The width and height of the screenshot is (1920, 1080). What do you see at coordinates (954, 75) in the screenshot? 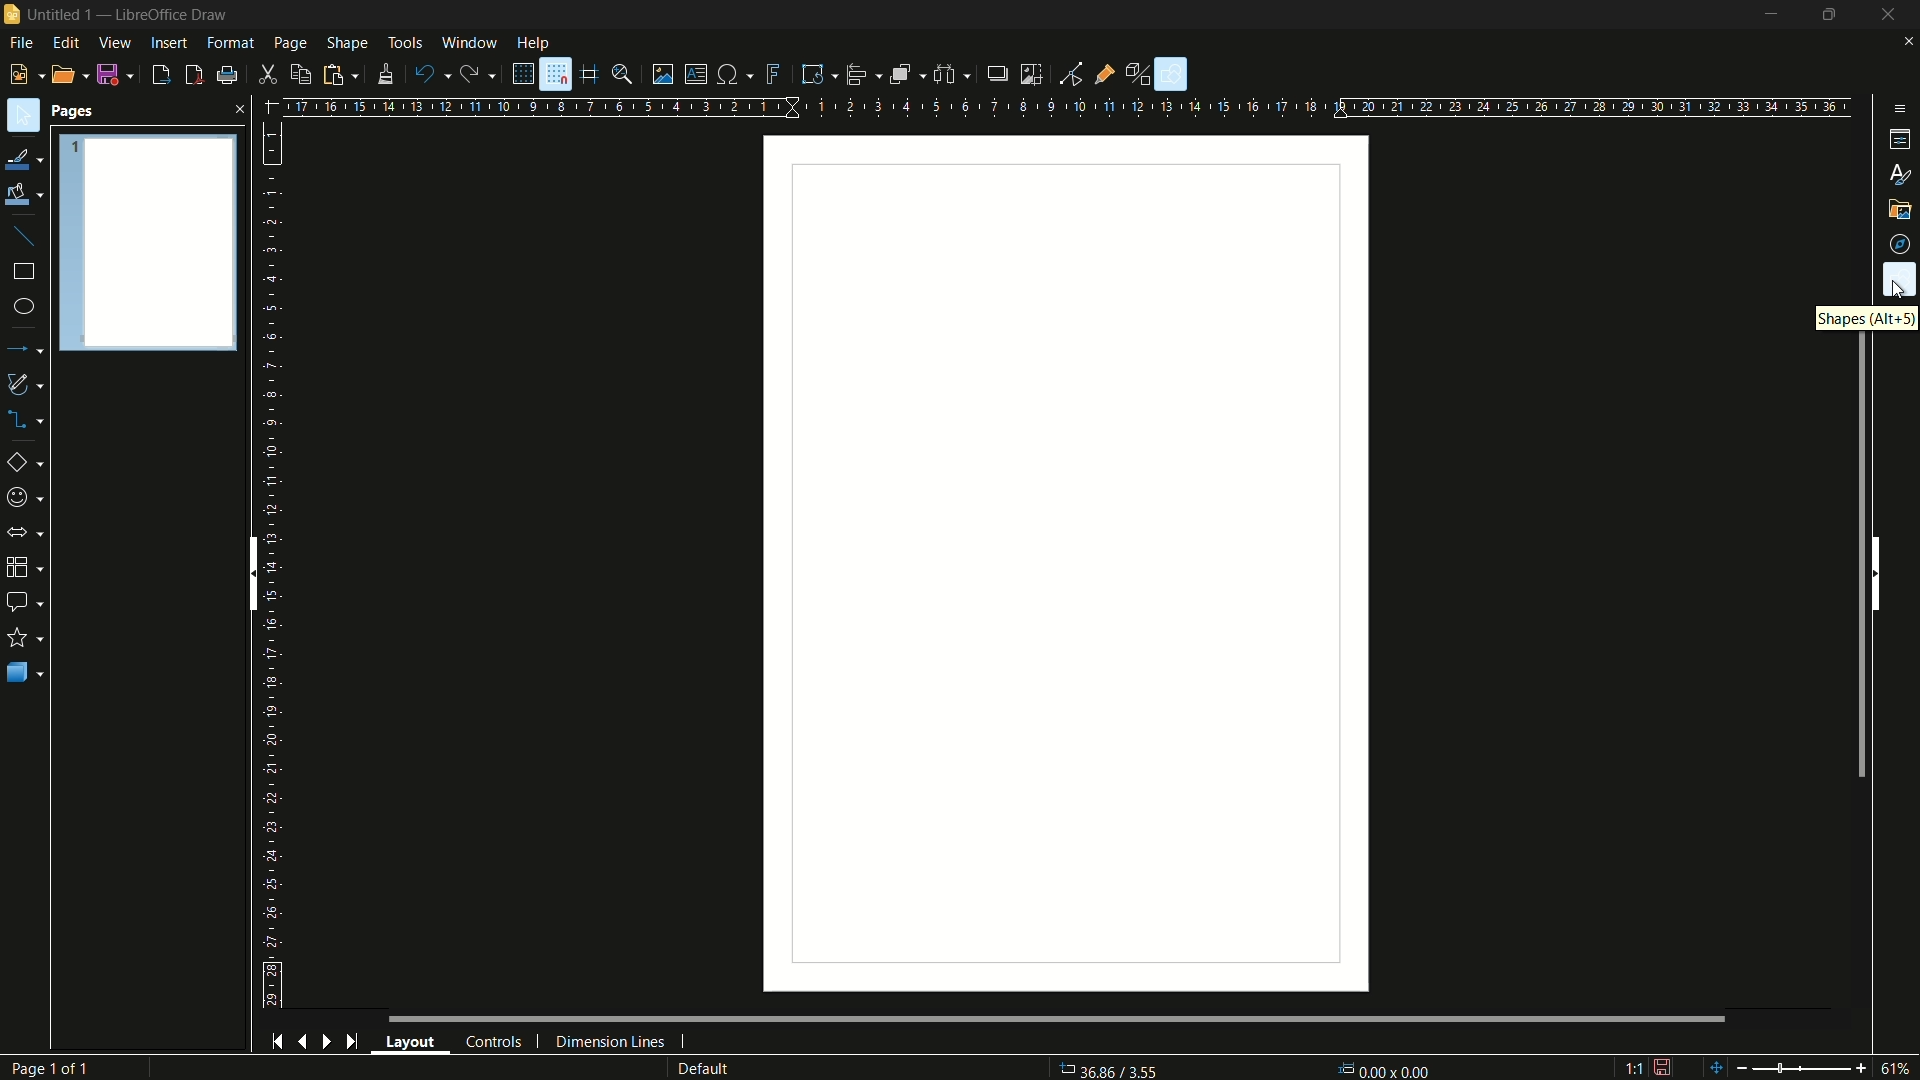
I see `select at least three objects to distribute` at bounding box center [954, 75].